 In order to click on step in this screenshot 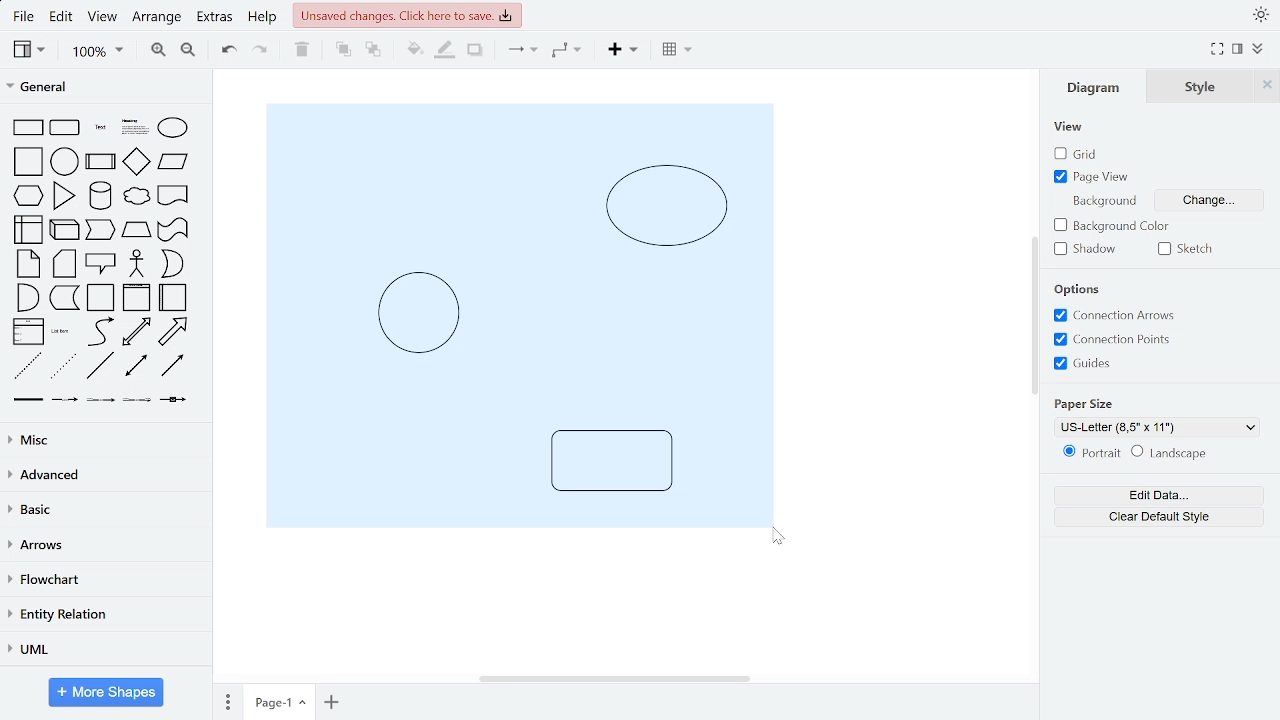, I will do `click(100, 231)`.